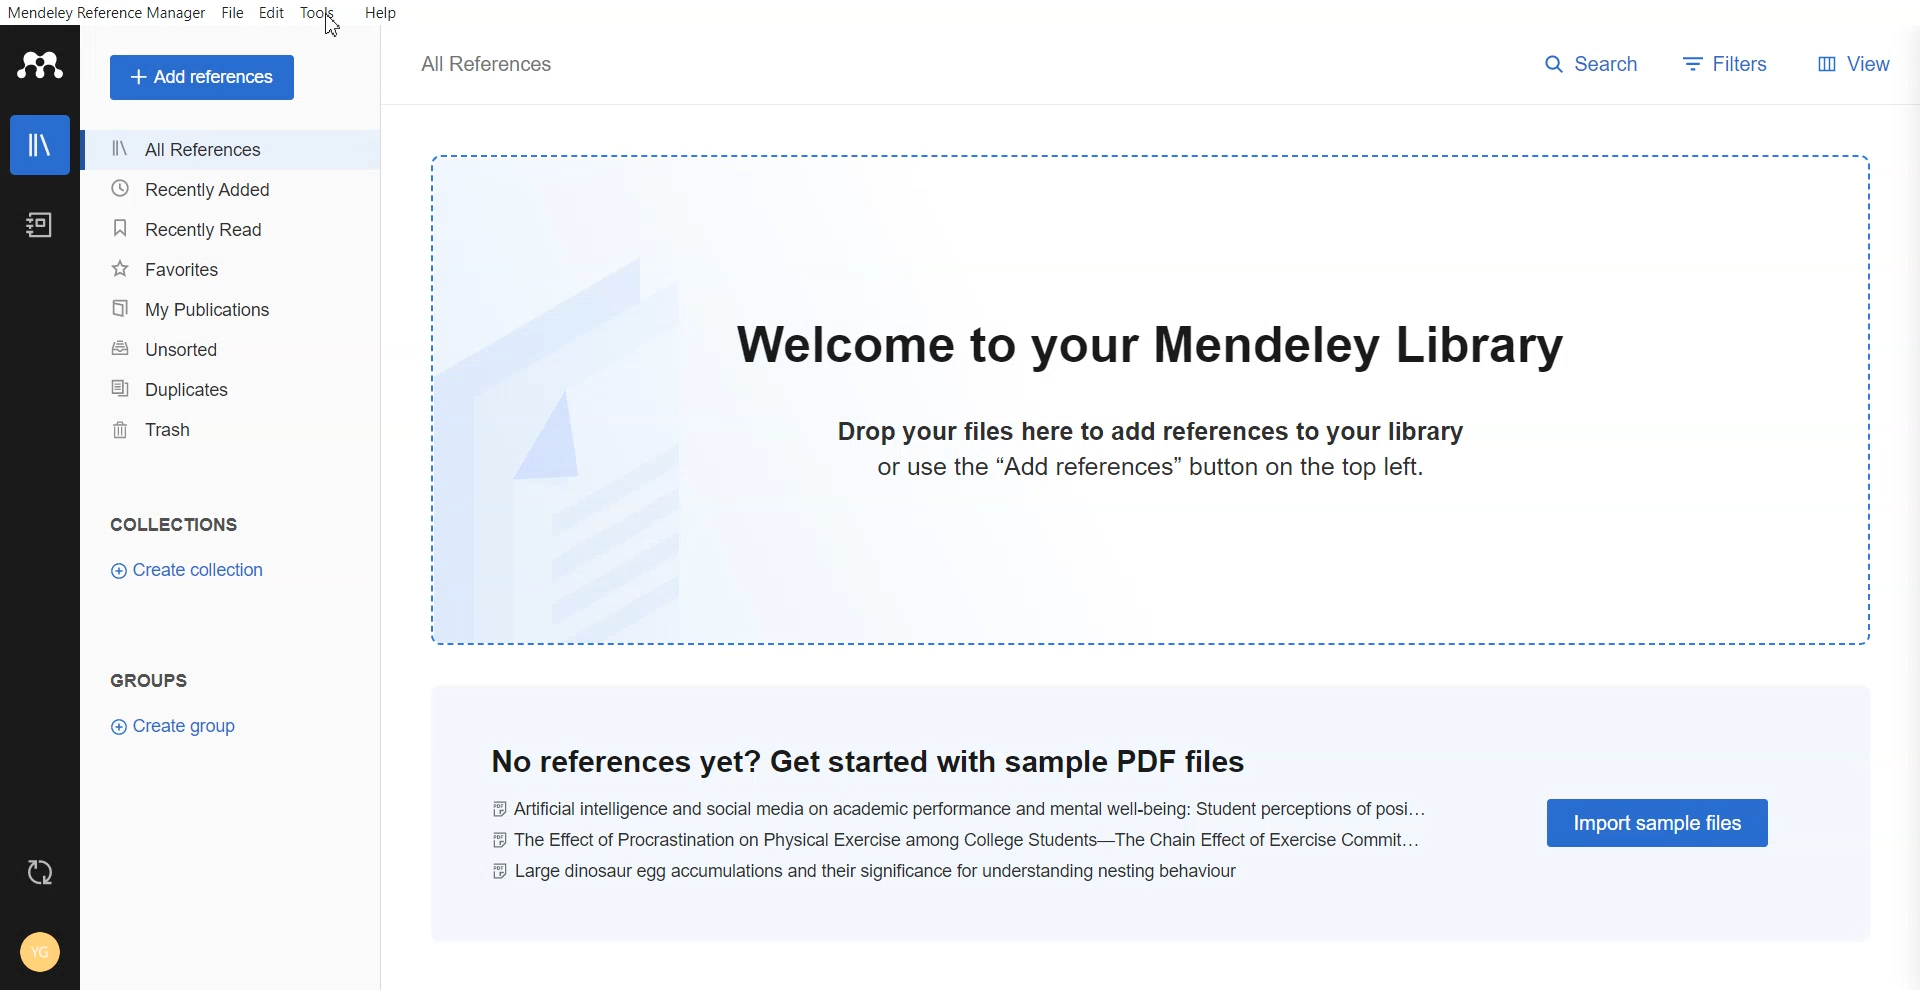 The image size is (1920, 990). I want to click on Recently Added, so click(229, 189).